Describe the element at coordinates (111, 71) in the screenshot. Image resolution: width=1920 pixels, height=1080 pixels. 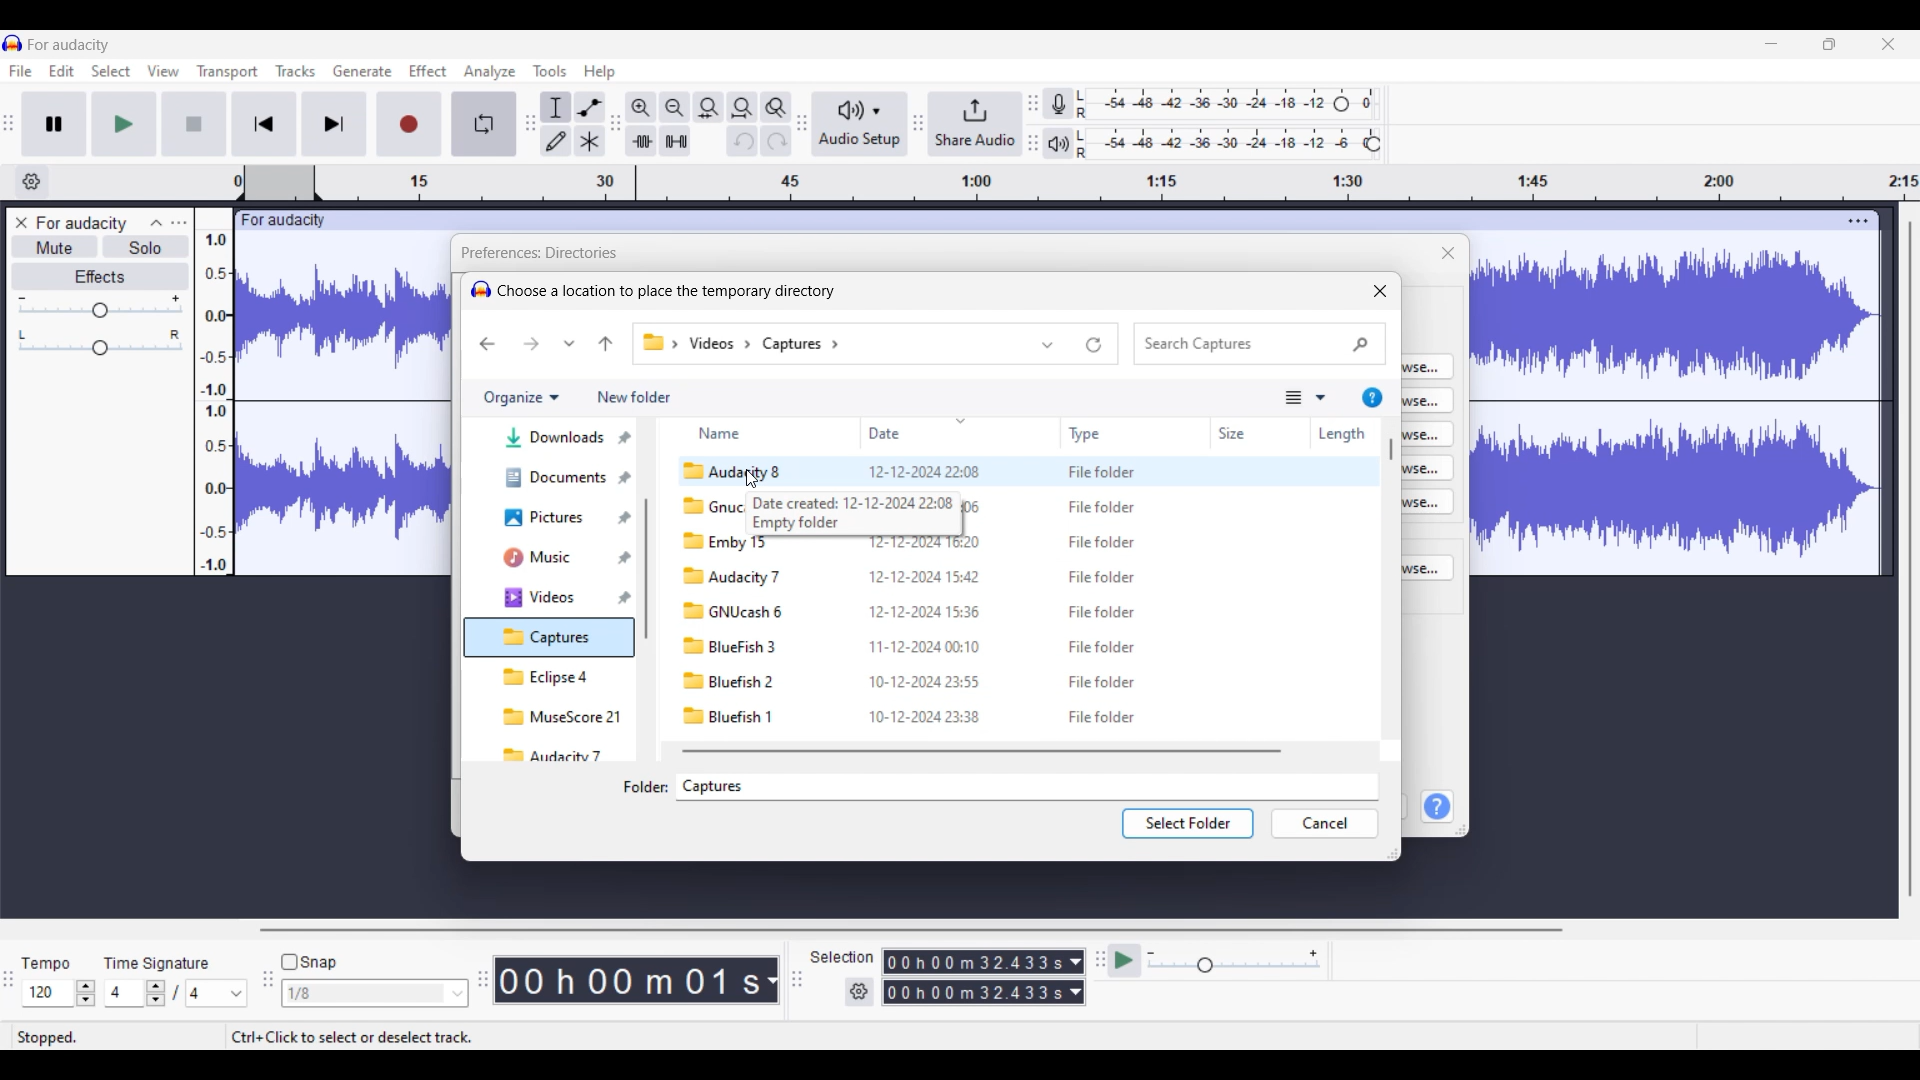
I see `Select menu` at that location.